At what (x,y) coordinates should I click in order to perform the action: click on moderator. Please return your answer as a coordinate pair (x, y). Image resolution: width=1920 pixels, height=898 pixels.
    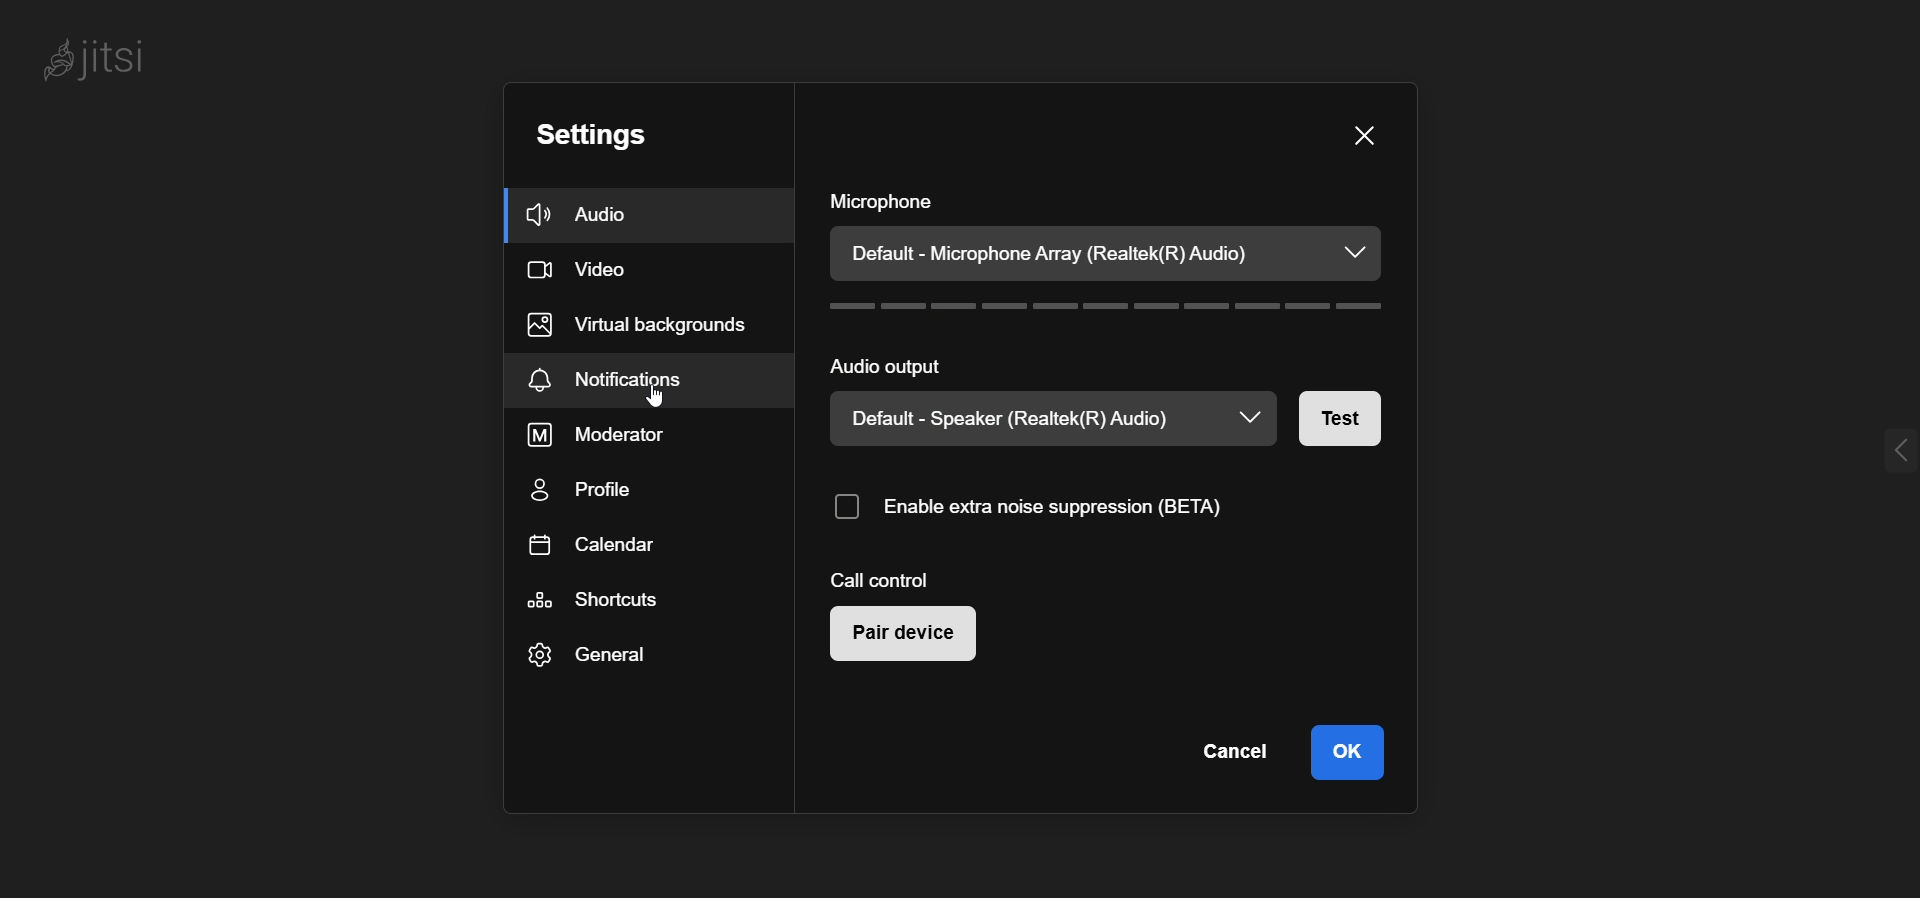
    Looking at the image, I should click on (598, 435).